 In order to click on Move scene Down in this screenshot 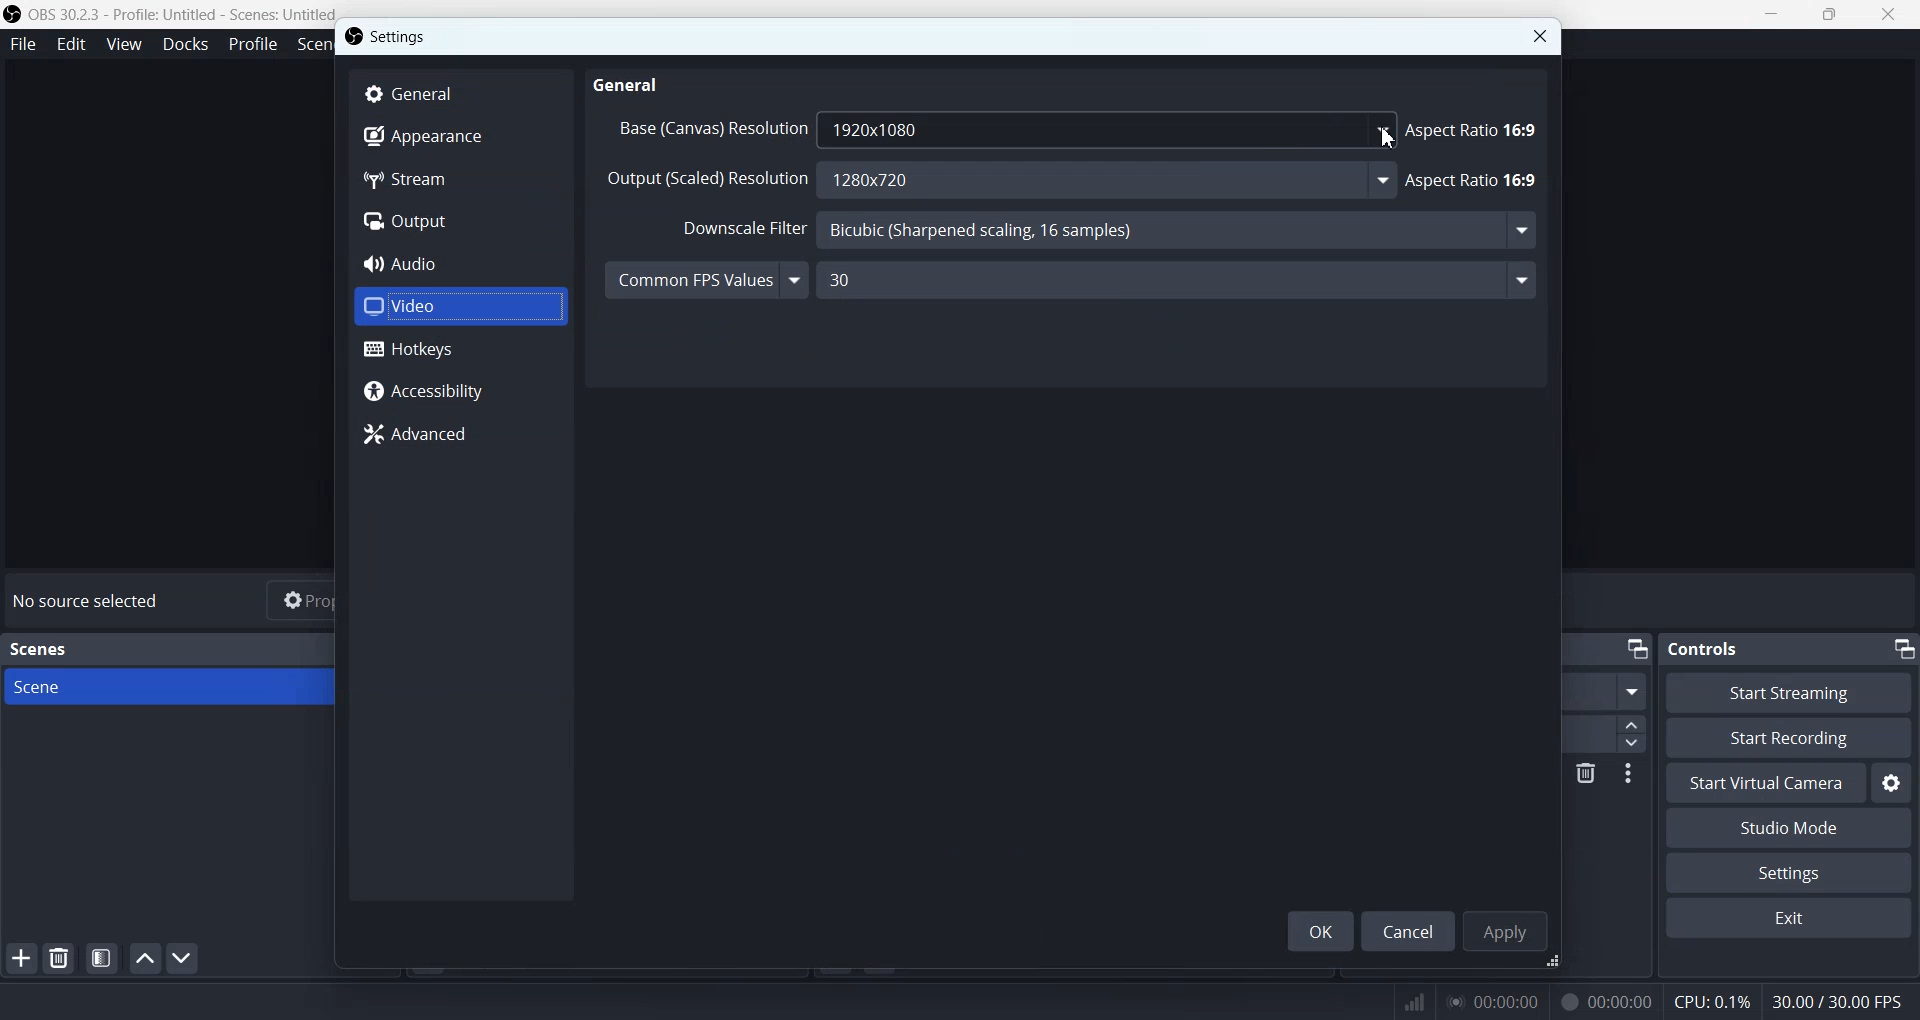, I will do `click(183, 958)`.